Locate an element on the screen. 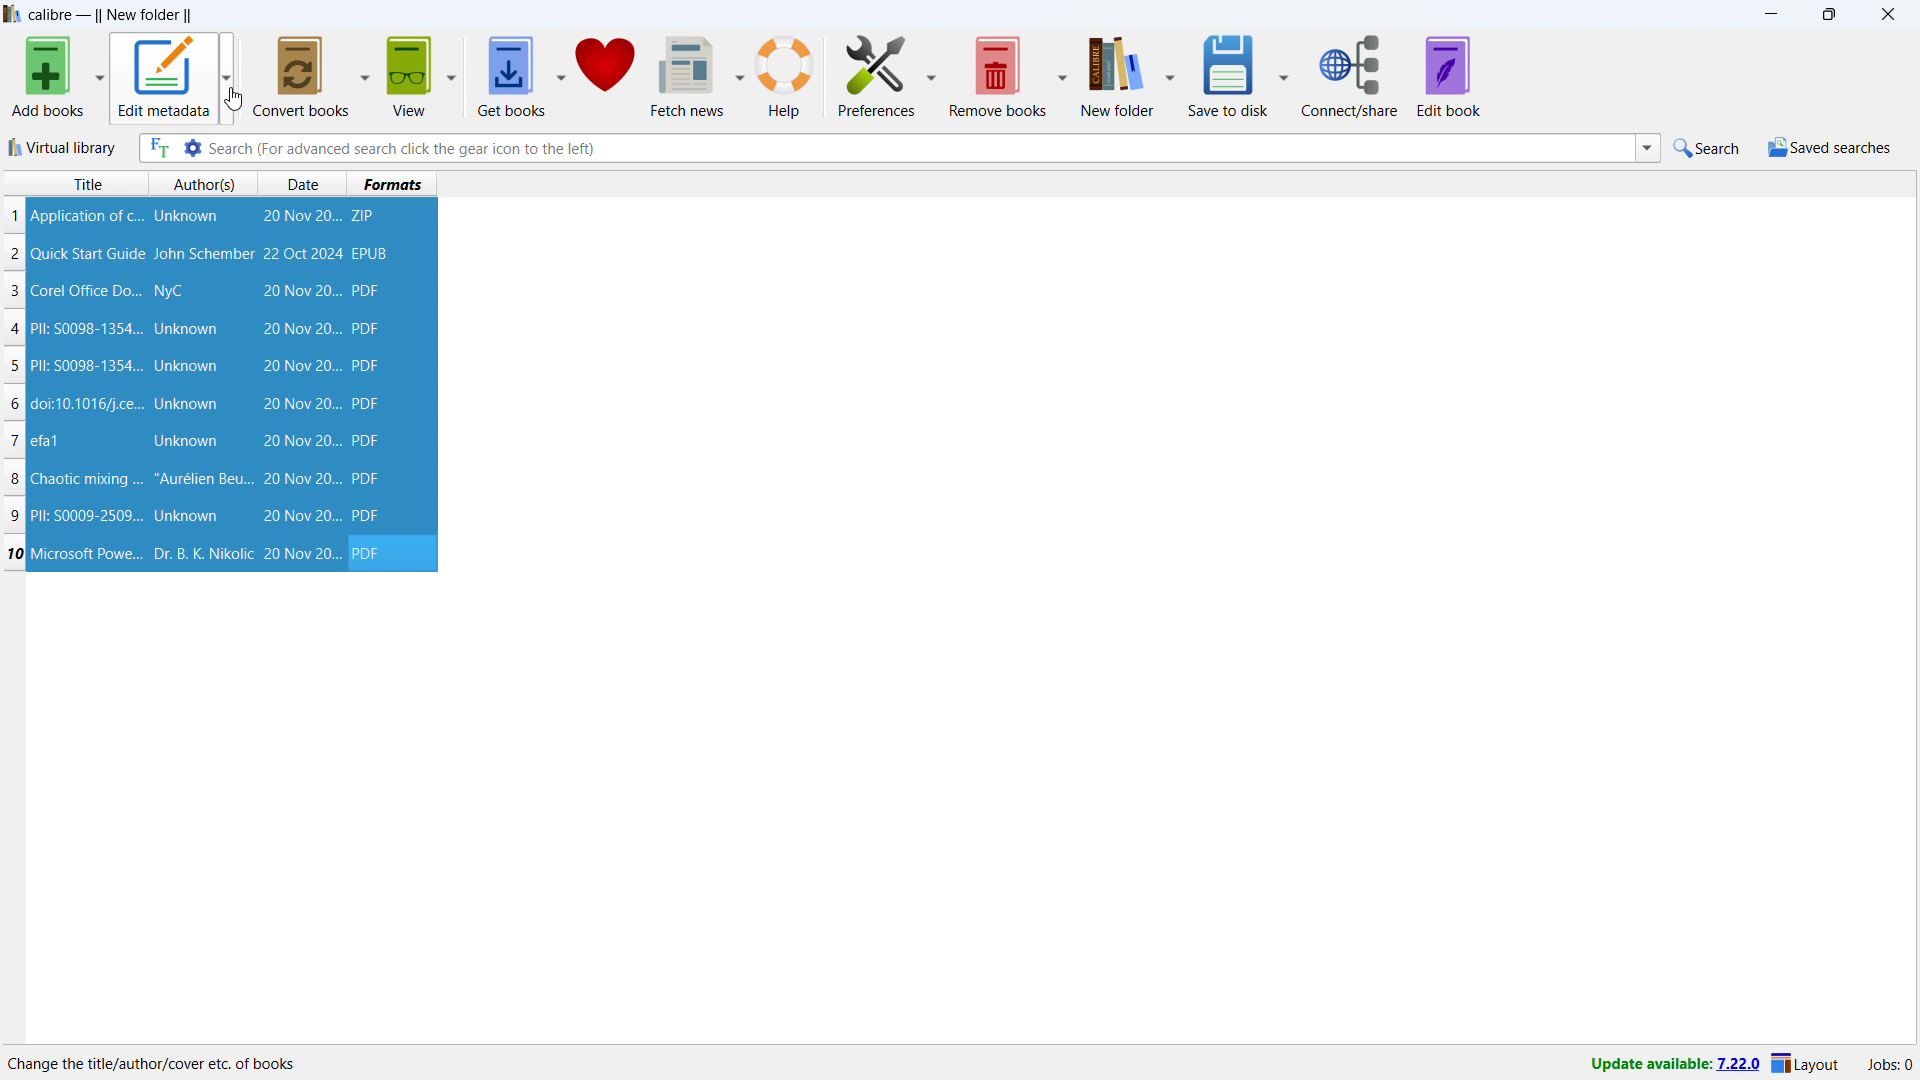  edit metadata is located at coordinates (165, 75).